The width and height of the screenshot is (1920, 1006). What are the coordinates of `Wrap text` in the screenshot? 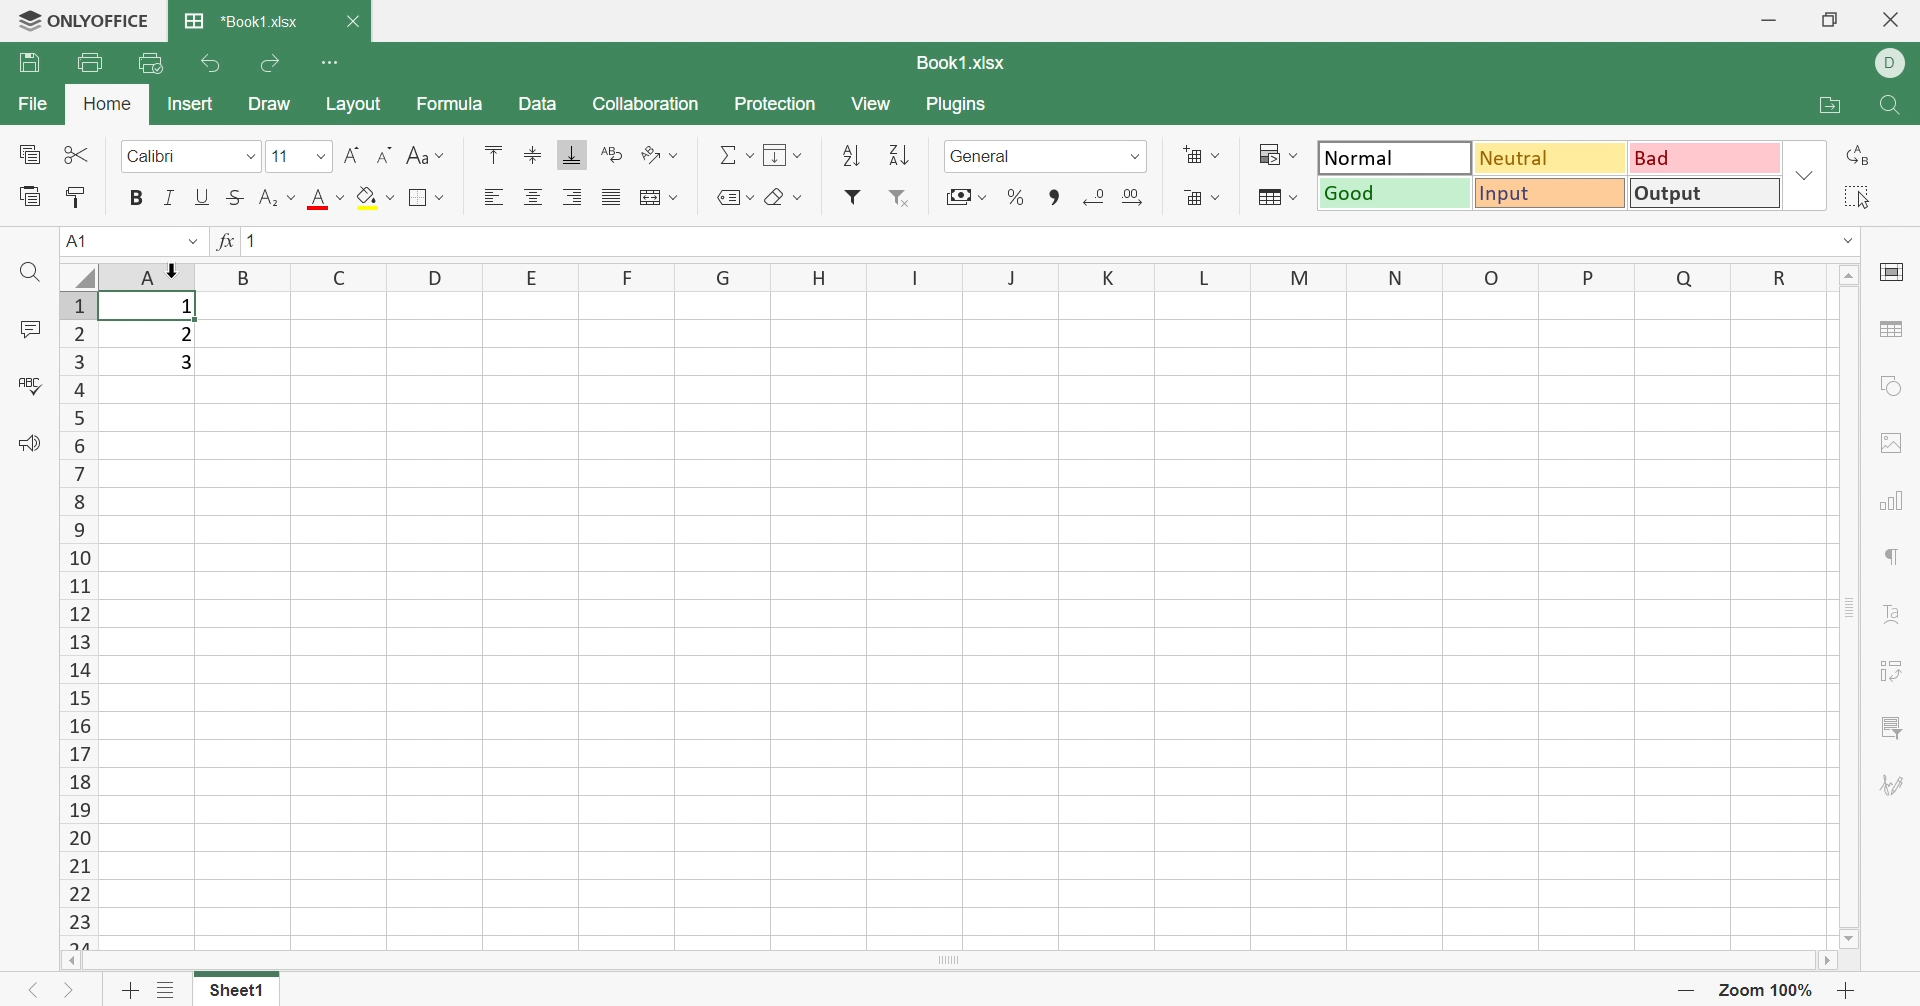 It's located at (616, 154).